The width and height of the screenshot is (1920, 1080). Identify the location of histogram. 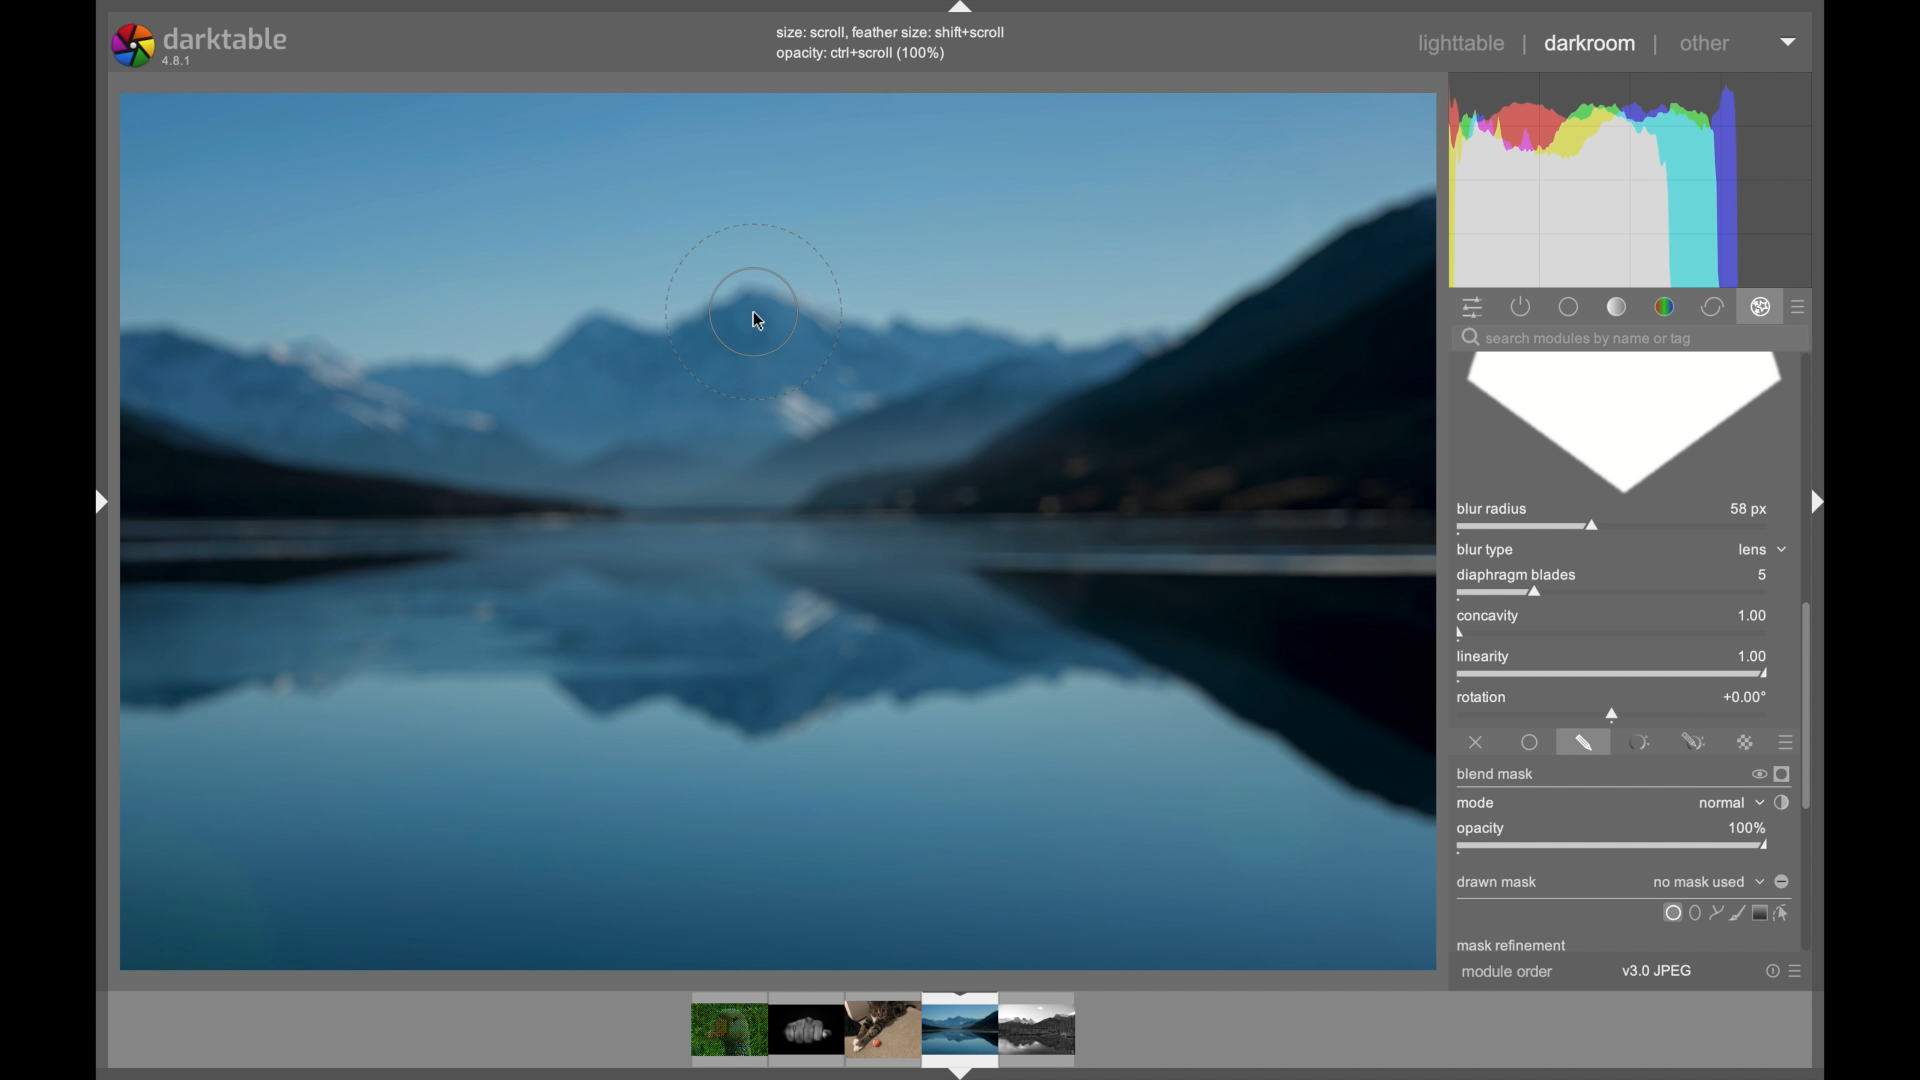
(1637, 178).